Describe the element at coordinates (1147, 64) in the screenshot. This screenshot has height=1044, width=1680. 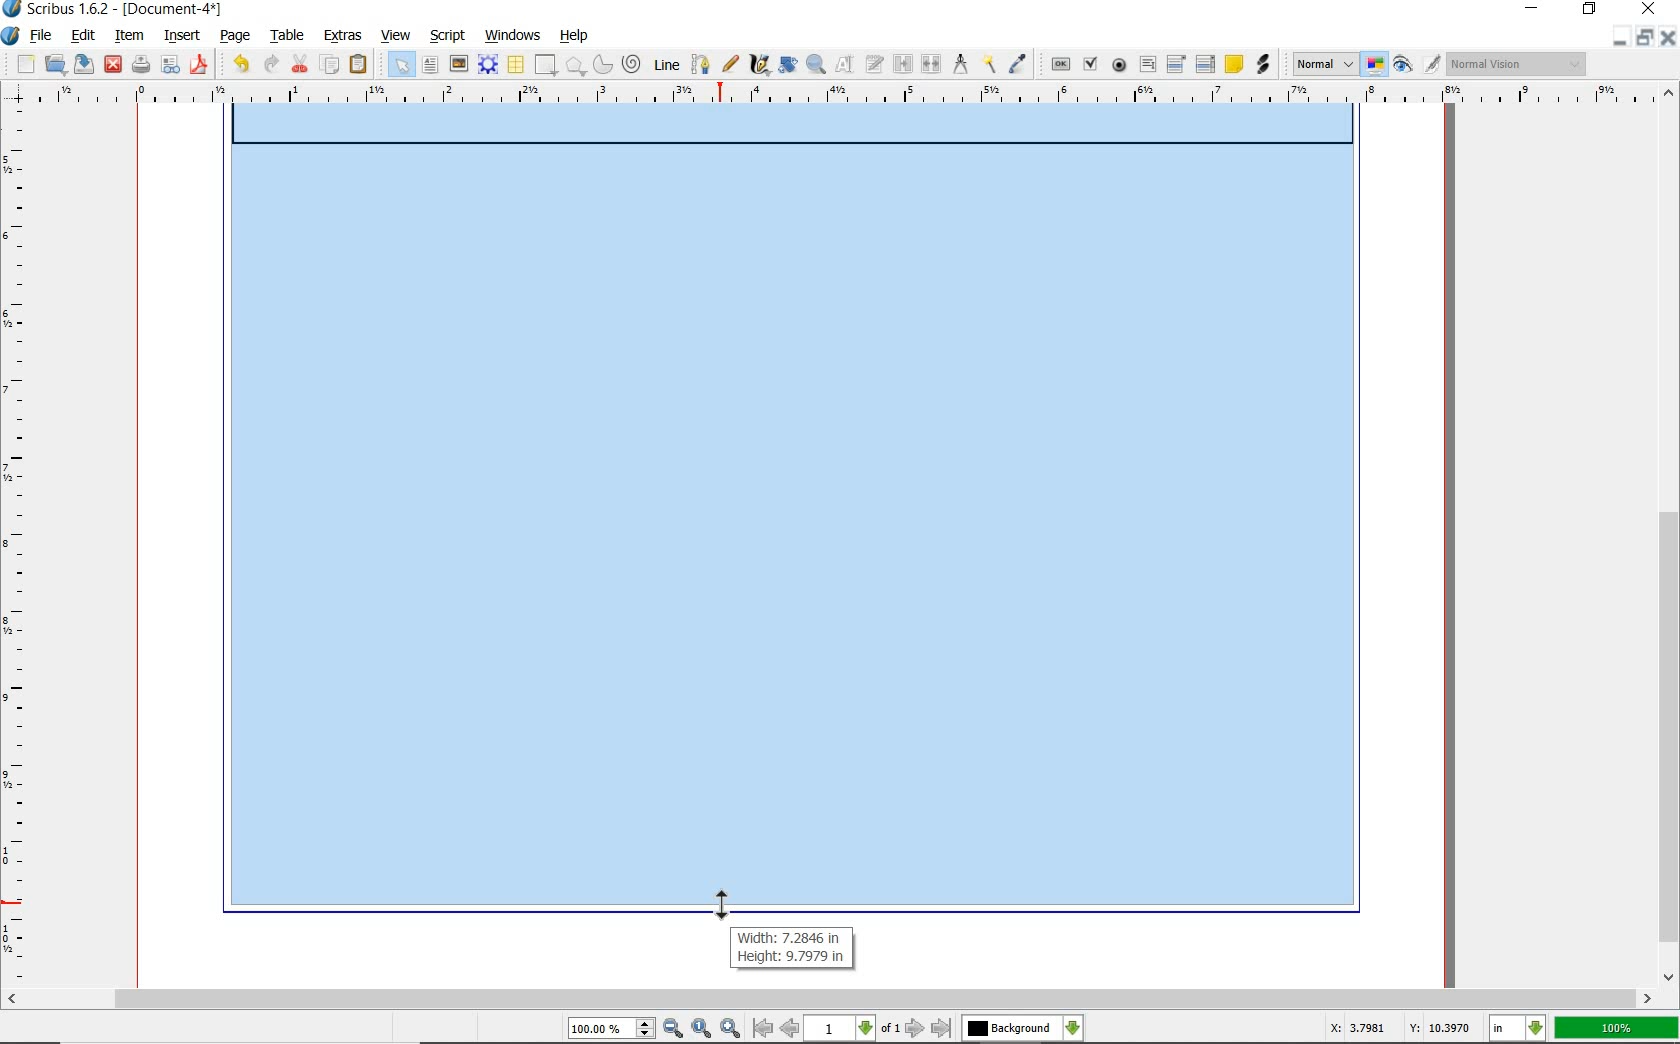
I see `pdf text field` at that location.